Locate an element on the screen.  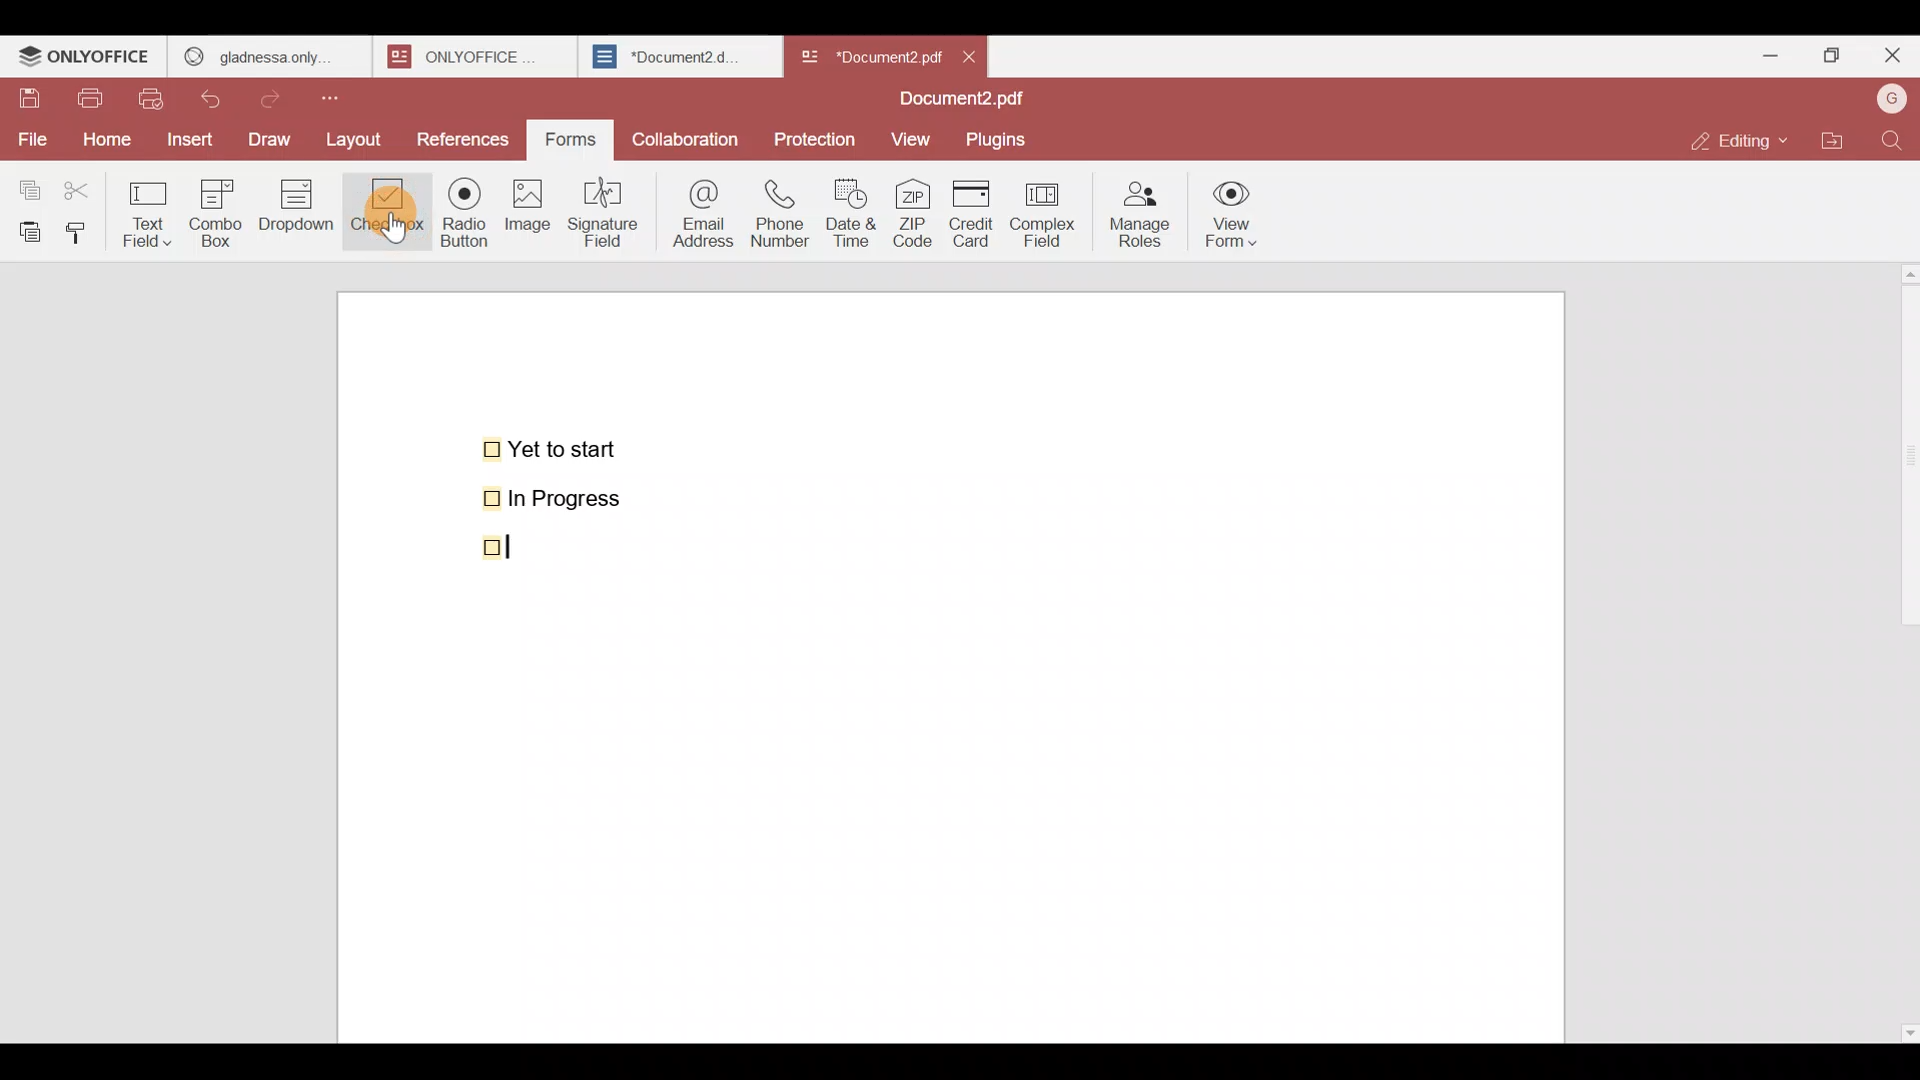
Image is located at coordinates (530, 220).